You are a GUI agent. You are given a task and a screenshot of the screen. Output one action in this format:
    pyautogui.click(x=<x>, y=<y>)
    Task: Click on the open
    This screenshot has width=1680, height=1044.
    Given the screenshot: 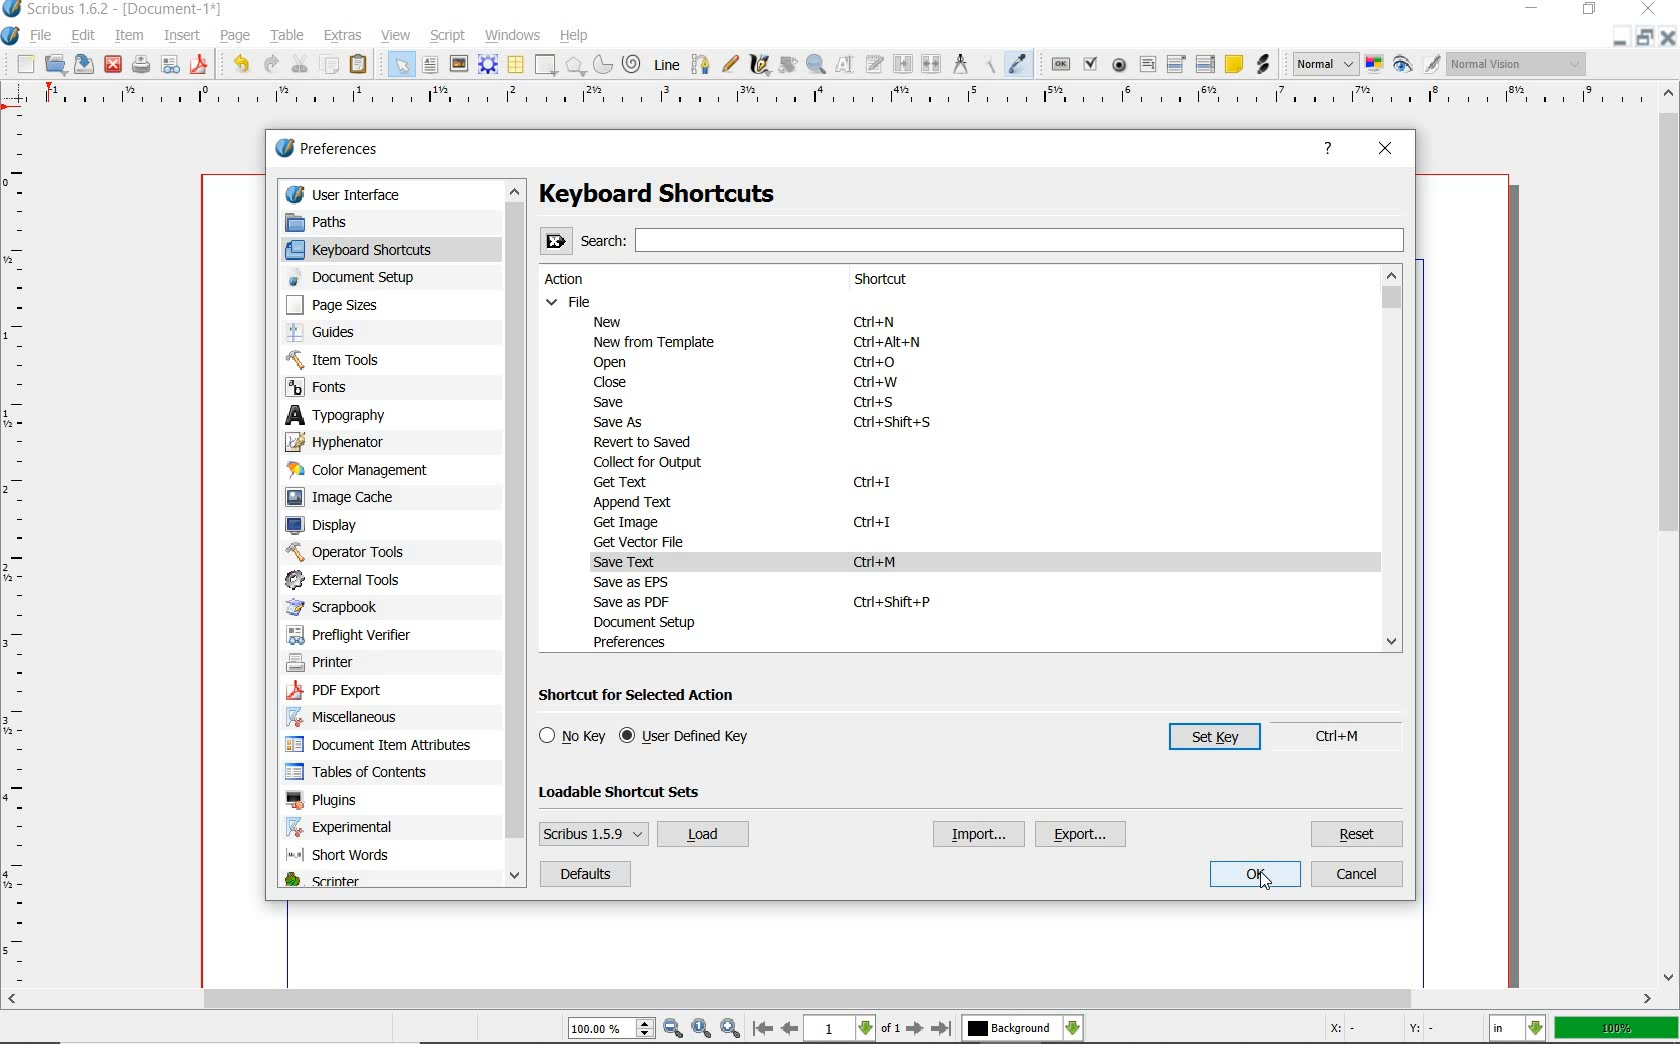 What is the action you would take?
    pyautogui.click(x=617, y=363)
    